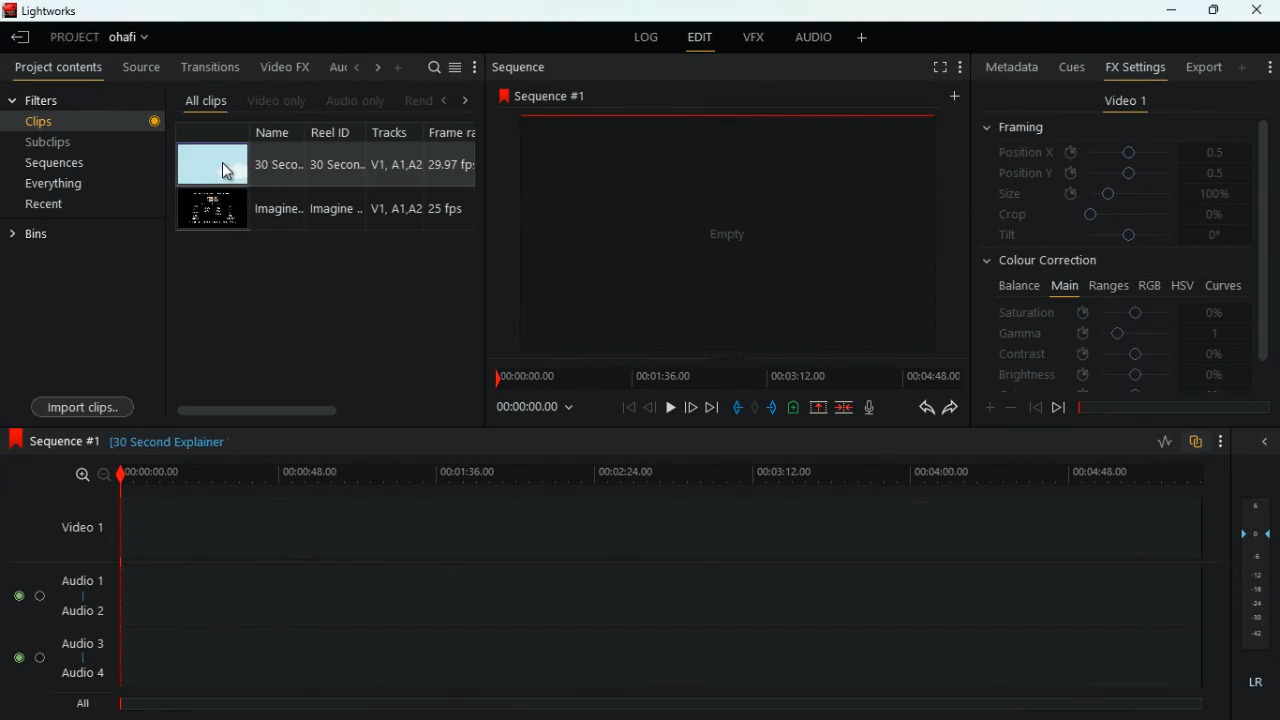 The image size is (1280, 720). Describe the element at coordinates (869, 407) in the screenshot. I see `mic` at that location.